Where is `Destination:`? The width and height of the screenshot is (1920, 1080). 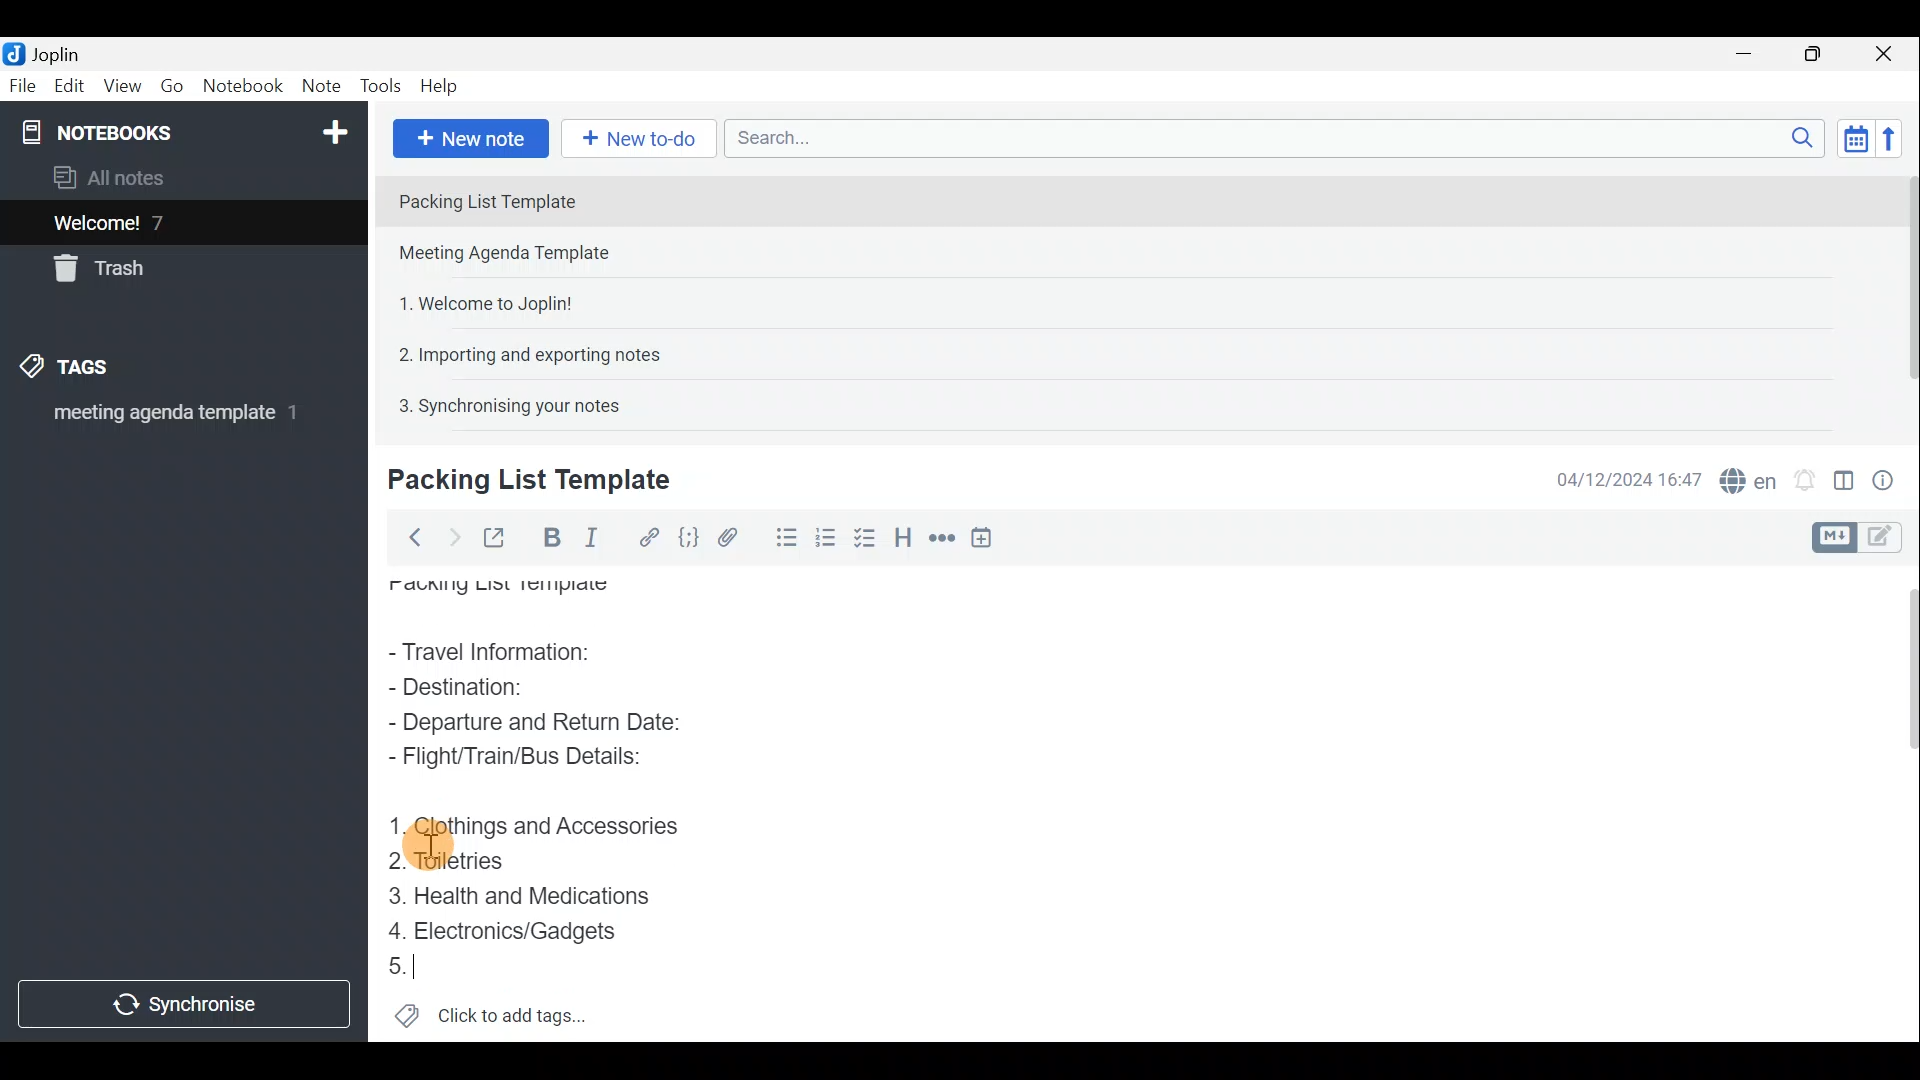 Destination: is located at coordinates (501, 689).